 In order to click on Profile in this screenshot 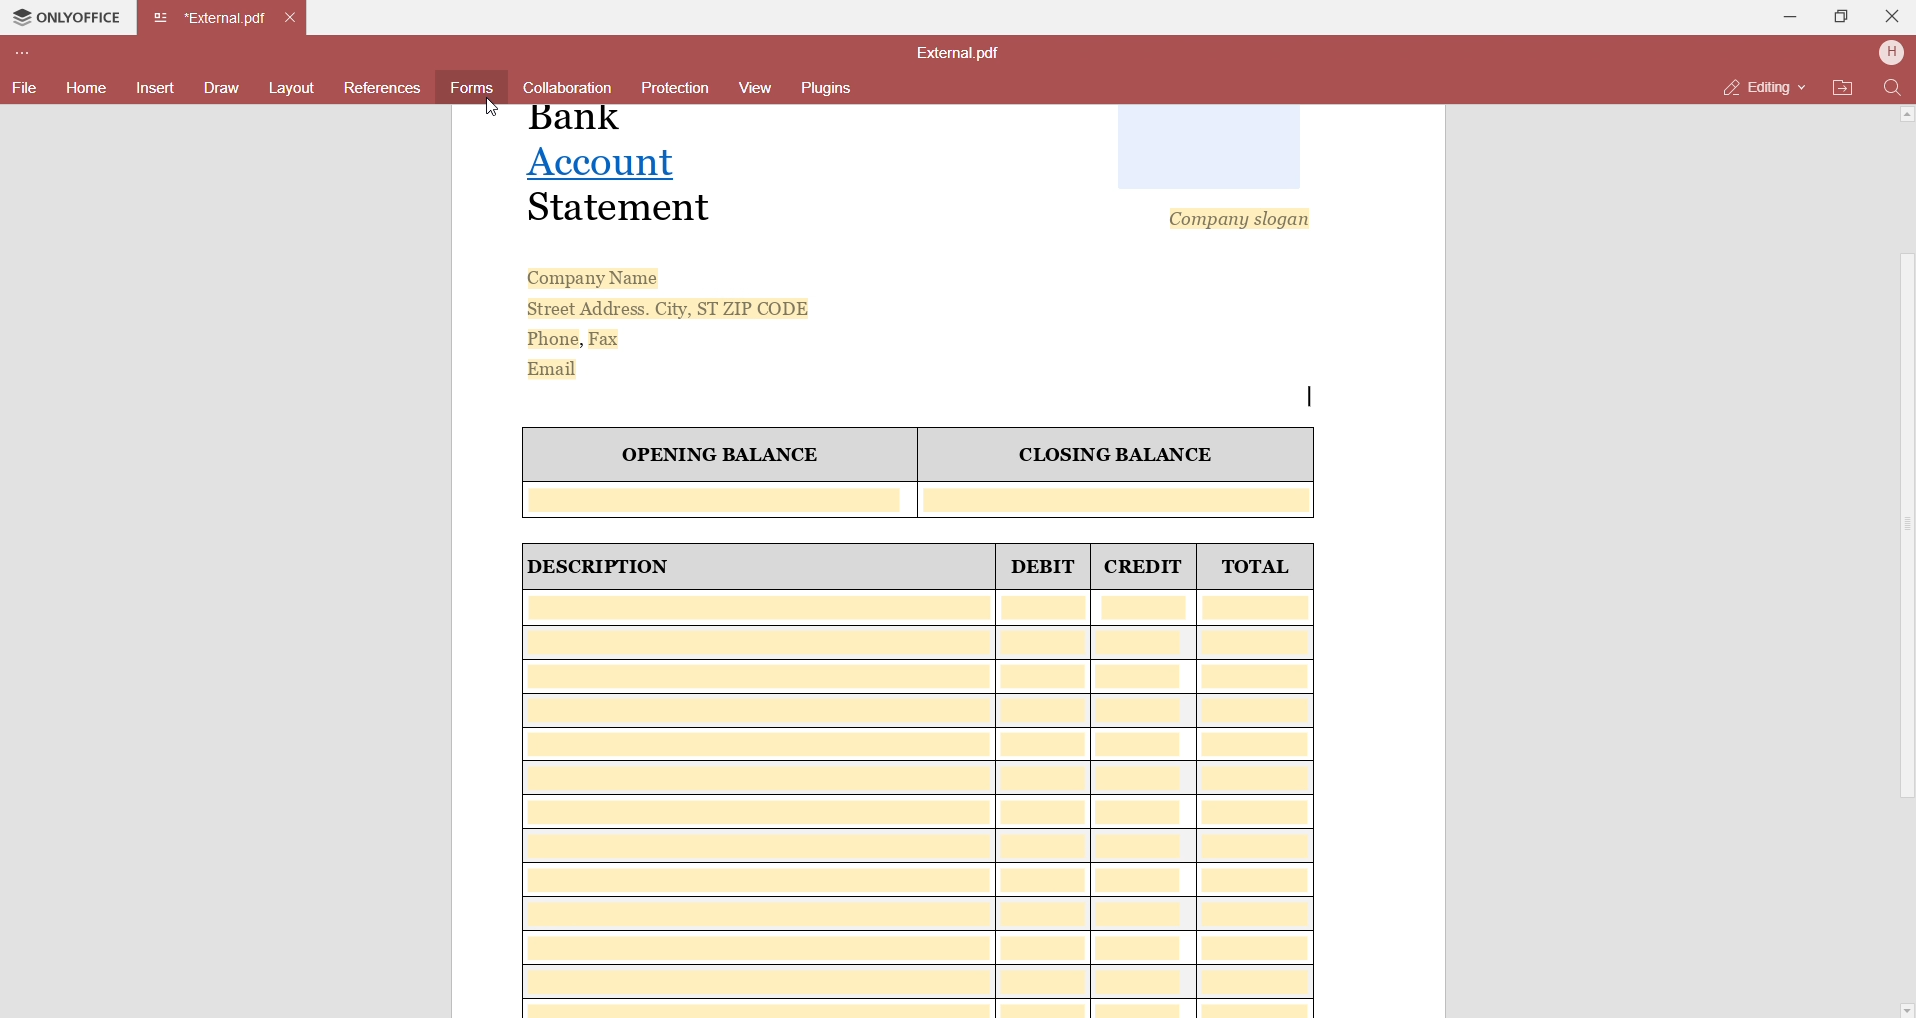, I will do `click(1892, 52)`.